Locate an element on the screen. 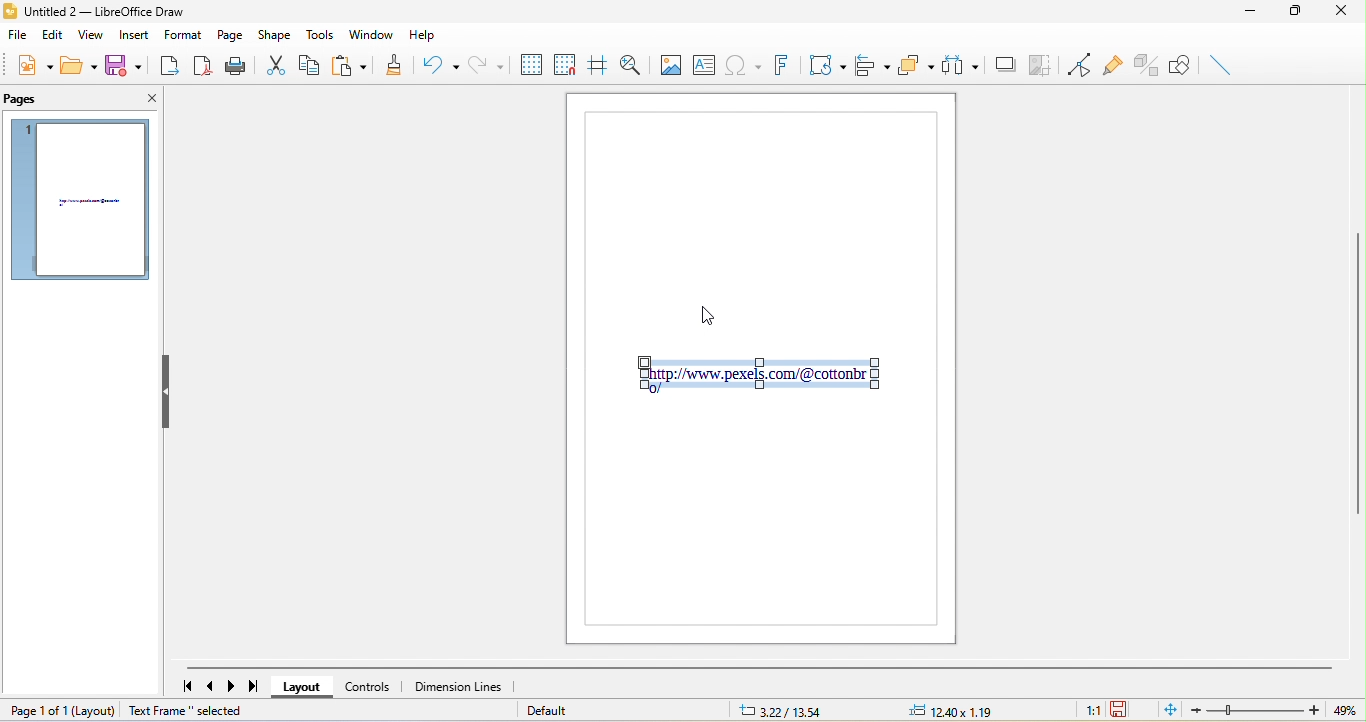 This screenshot has width=1366, height=722. hide is located at coordinates (167, 390).